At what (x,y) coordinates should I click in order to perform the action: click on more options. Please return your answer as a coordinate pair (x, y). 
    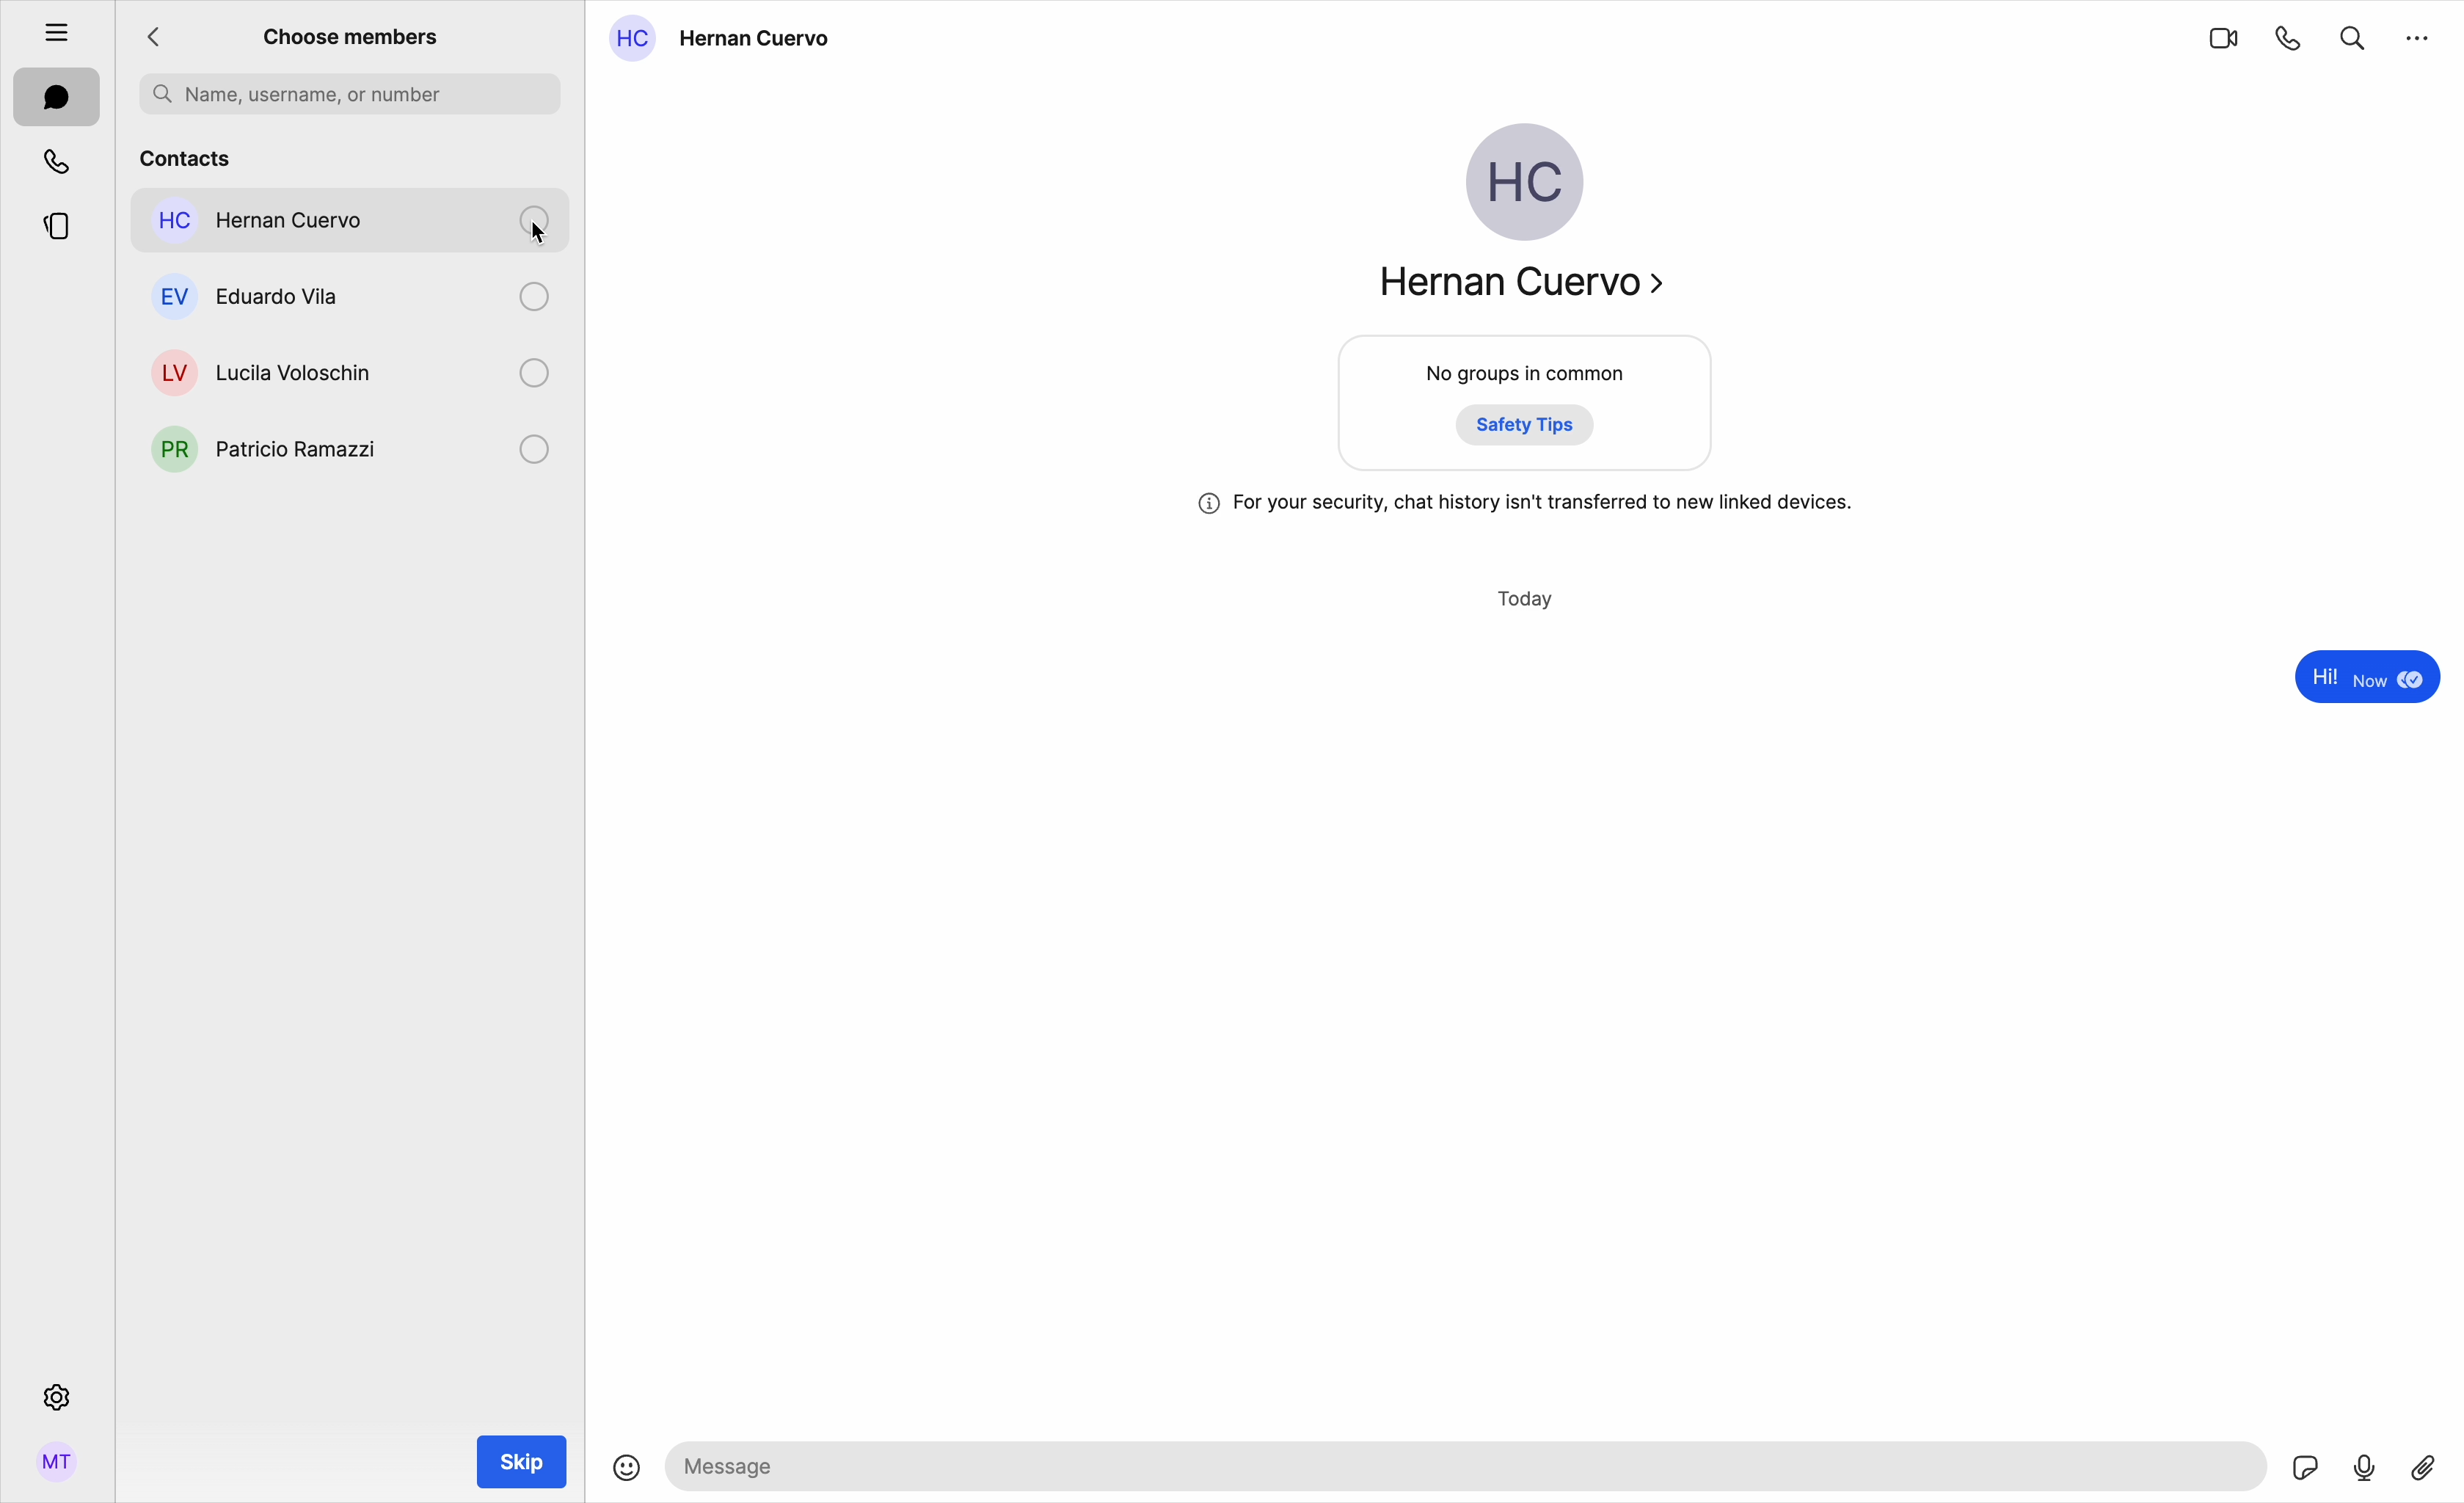
    Looking at the image, I should click on (2419, 35).